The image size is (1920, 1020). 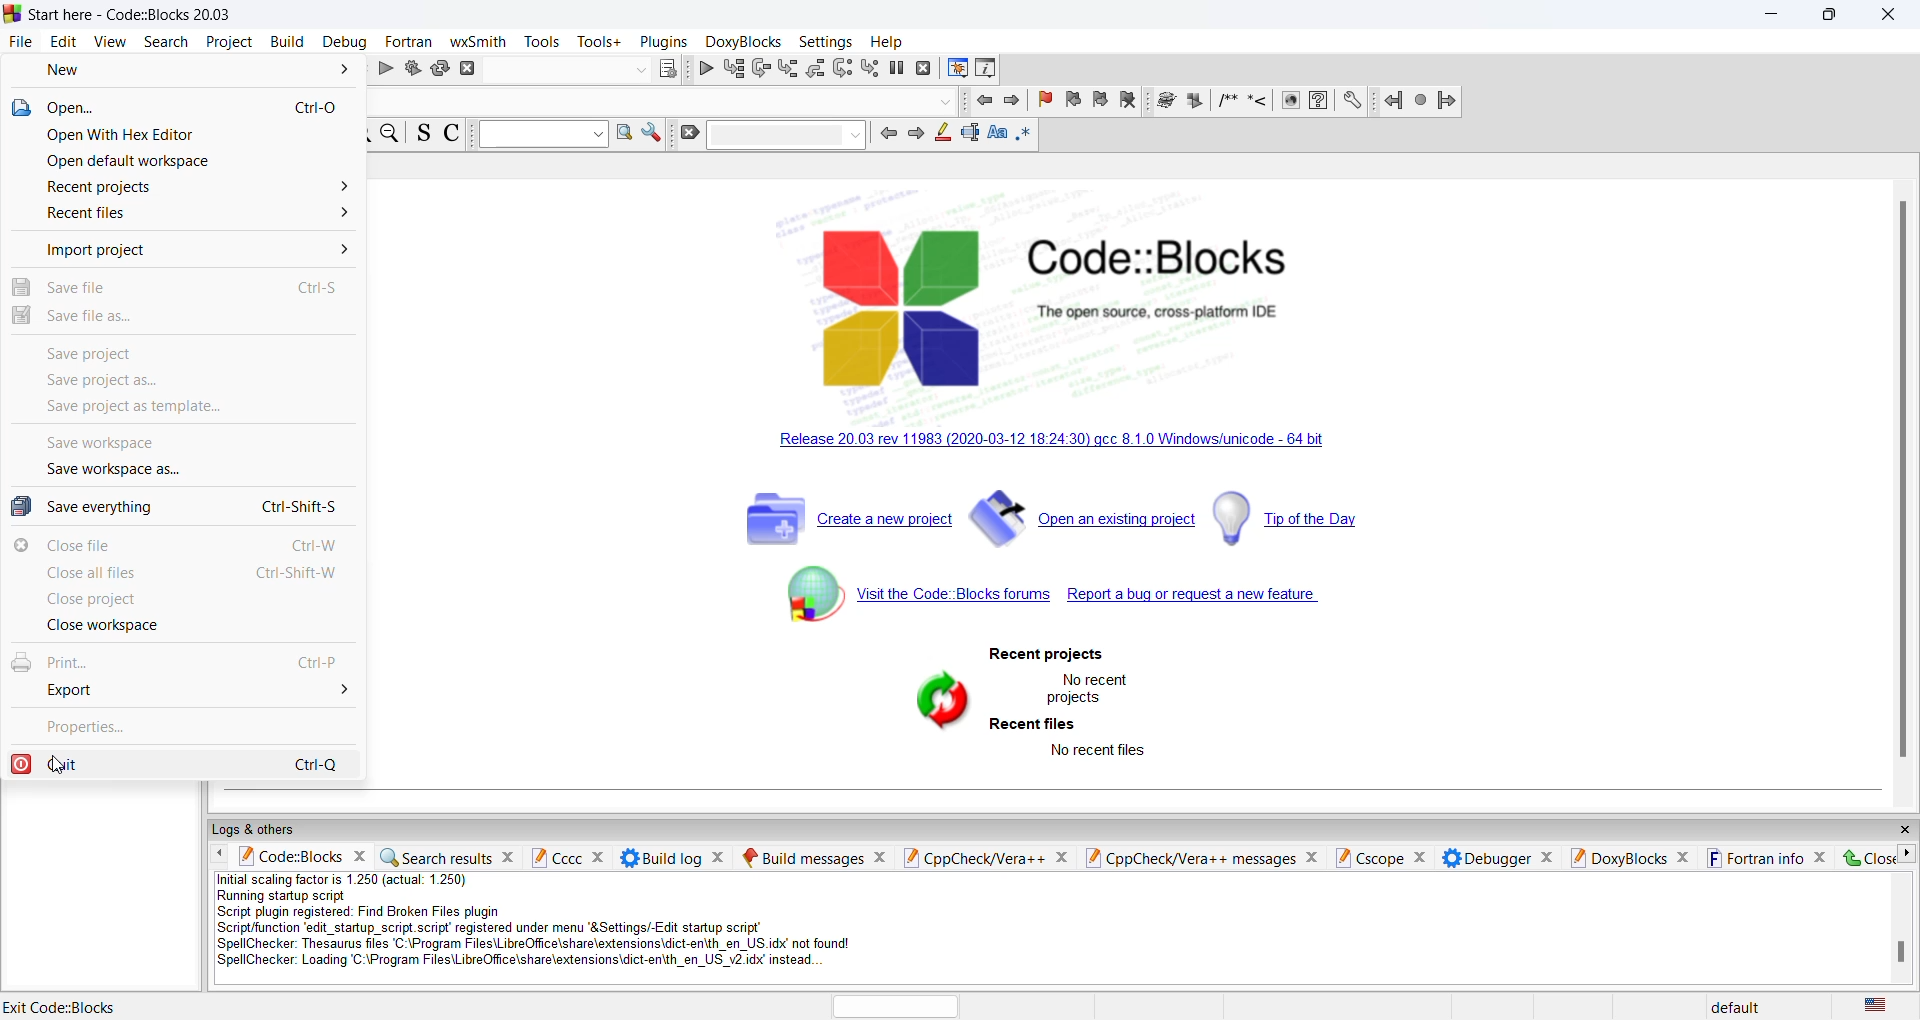 What do you see at coordinates (1901, 474) in the screenshot?
I see `scroll bar` at bounding box center [1901, 474].